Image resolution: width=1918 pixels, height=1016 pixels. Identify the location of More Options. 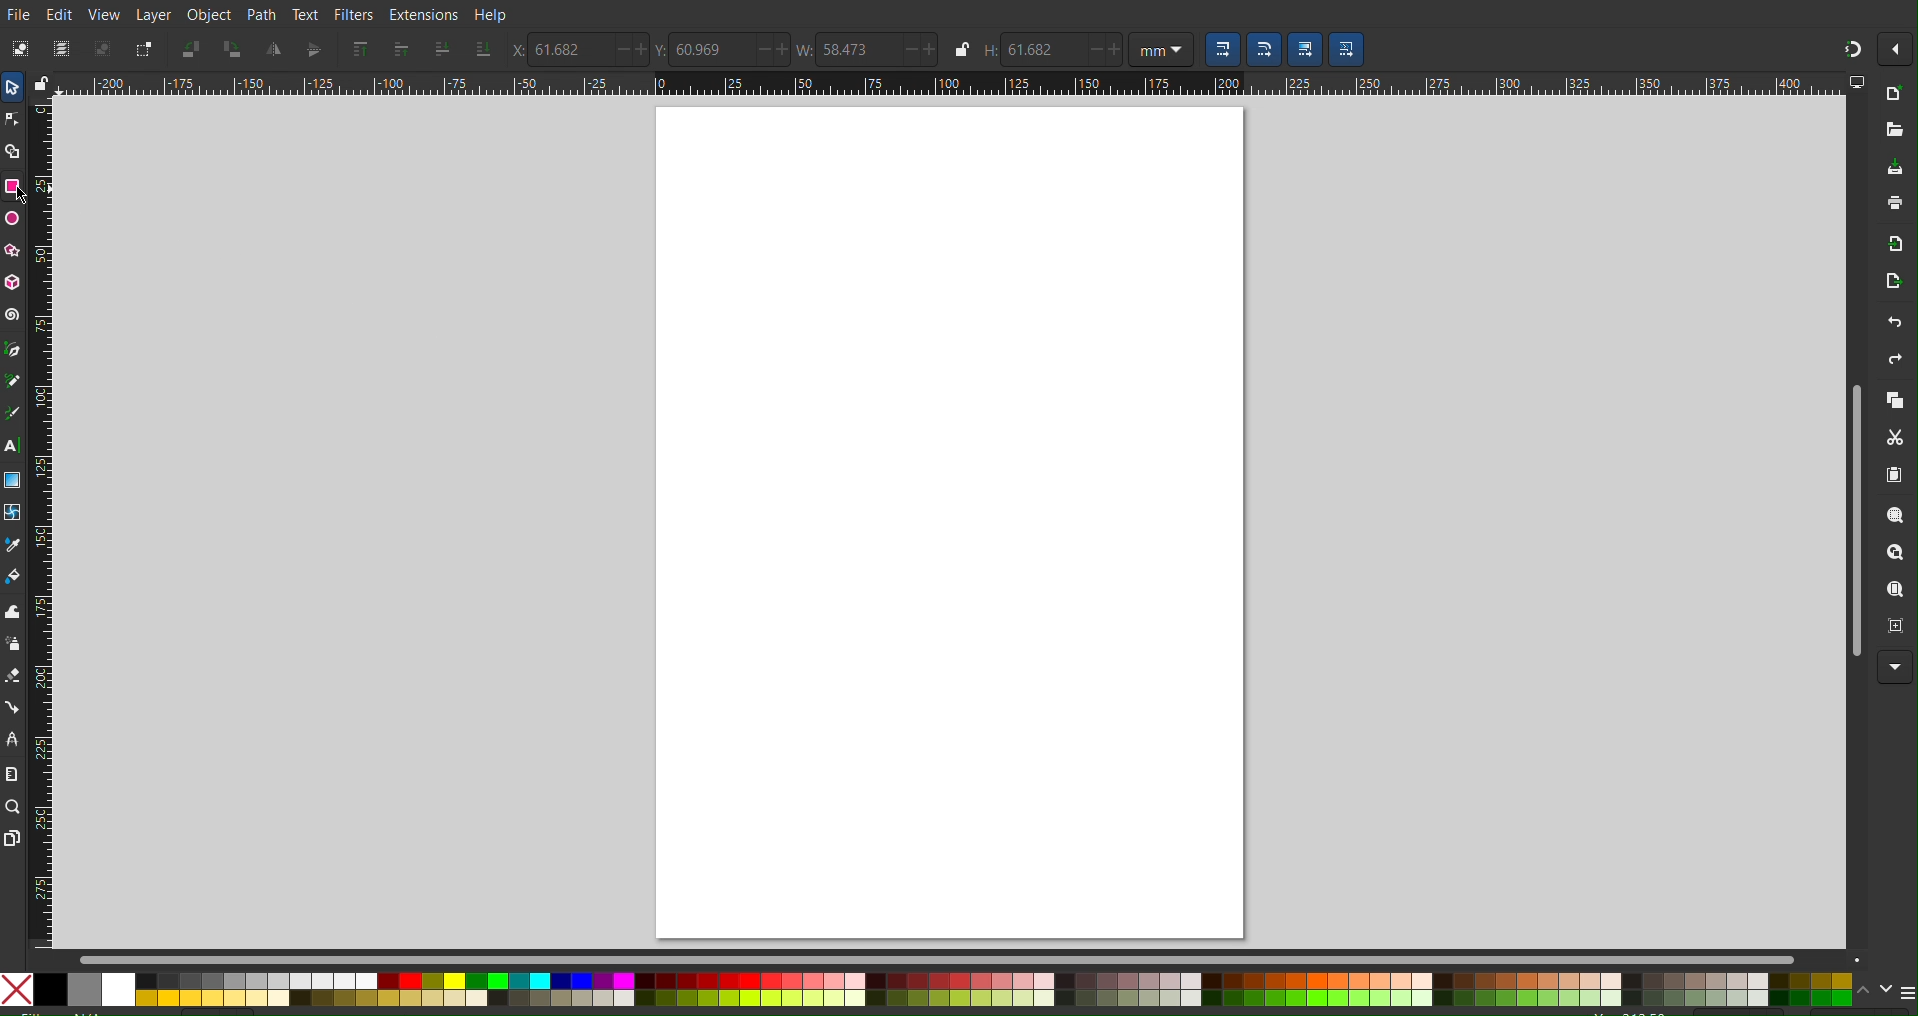
(1895, 48).